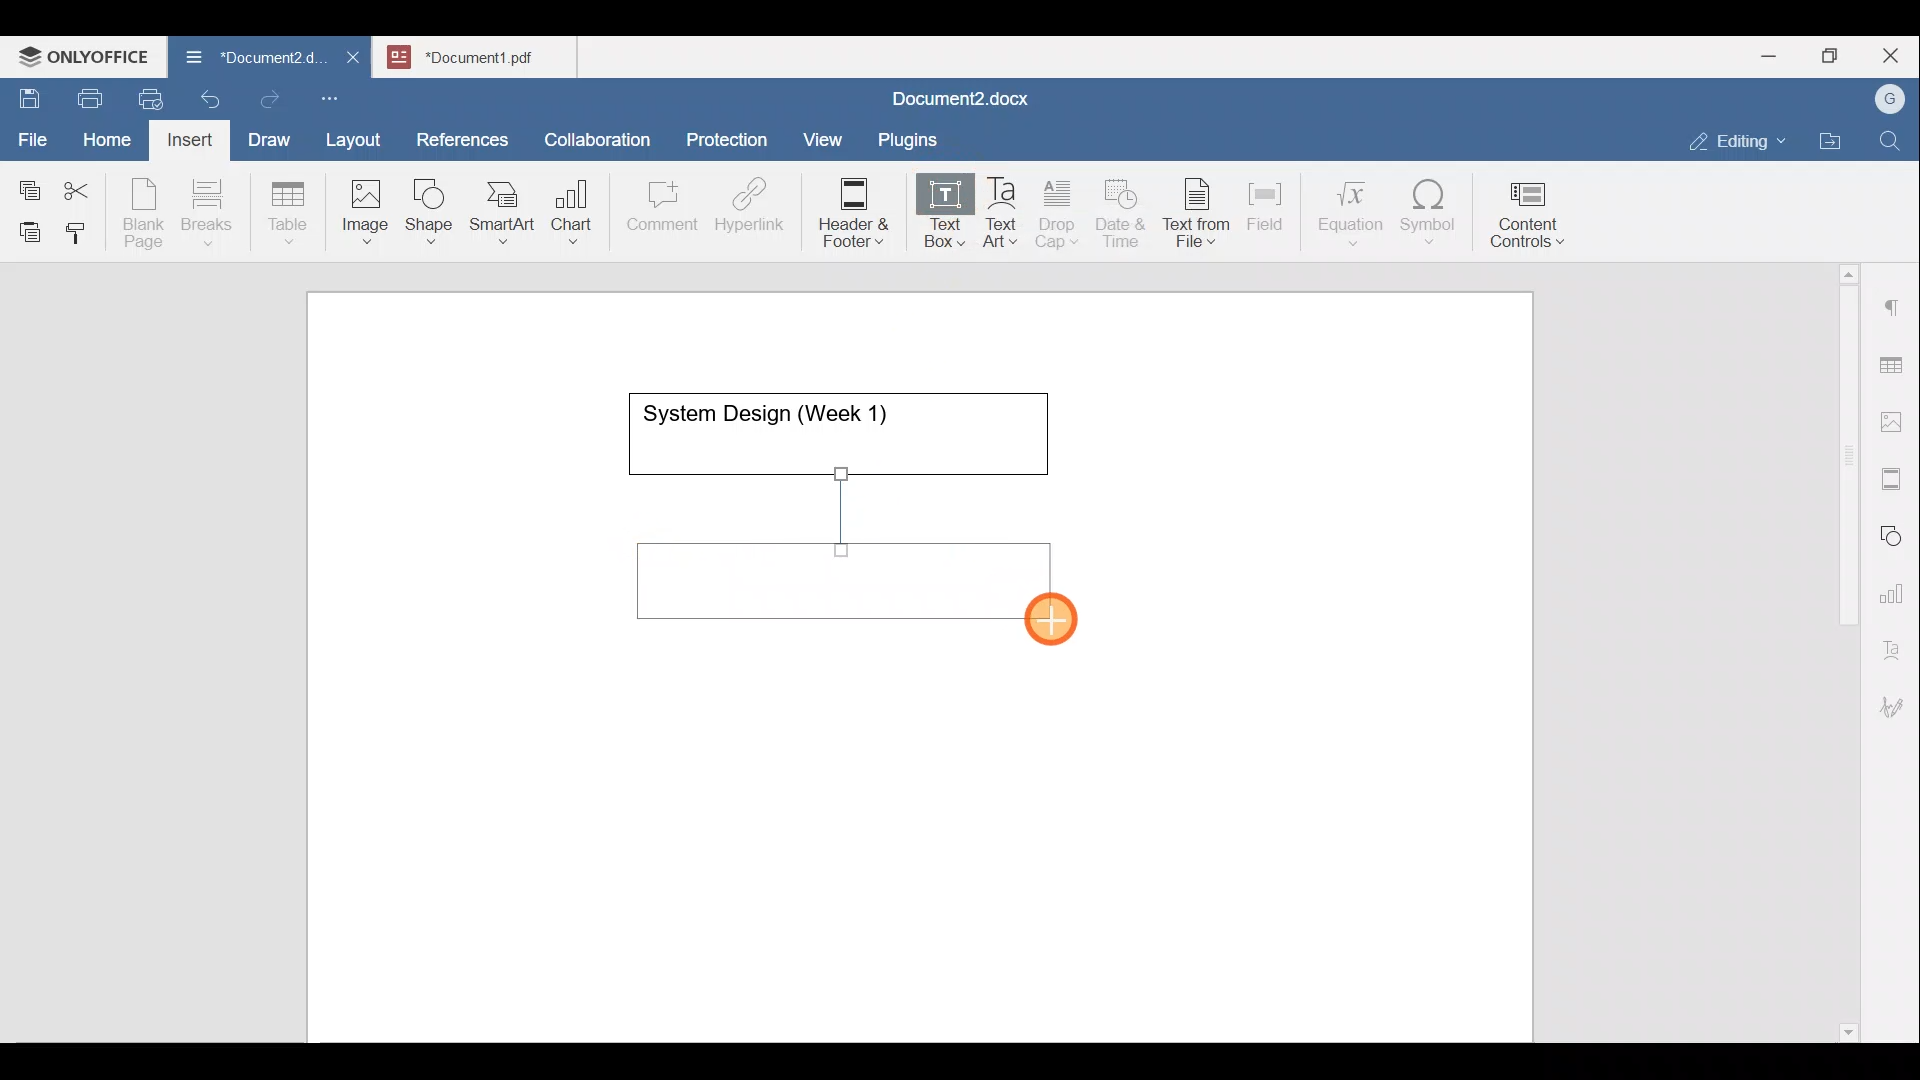 The image size is (1920, 1080). I want to click on Paragraph settings, so click(1894, 299).